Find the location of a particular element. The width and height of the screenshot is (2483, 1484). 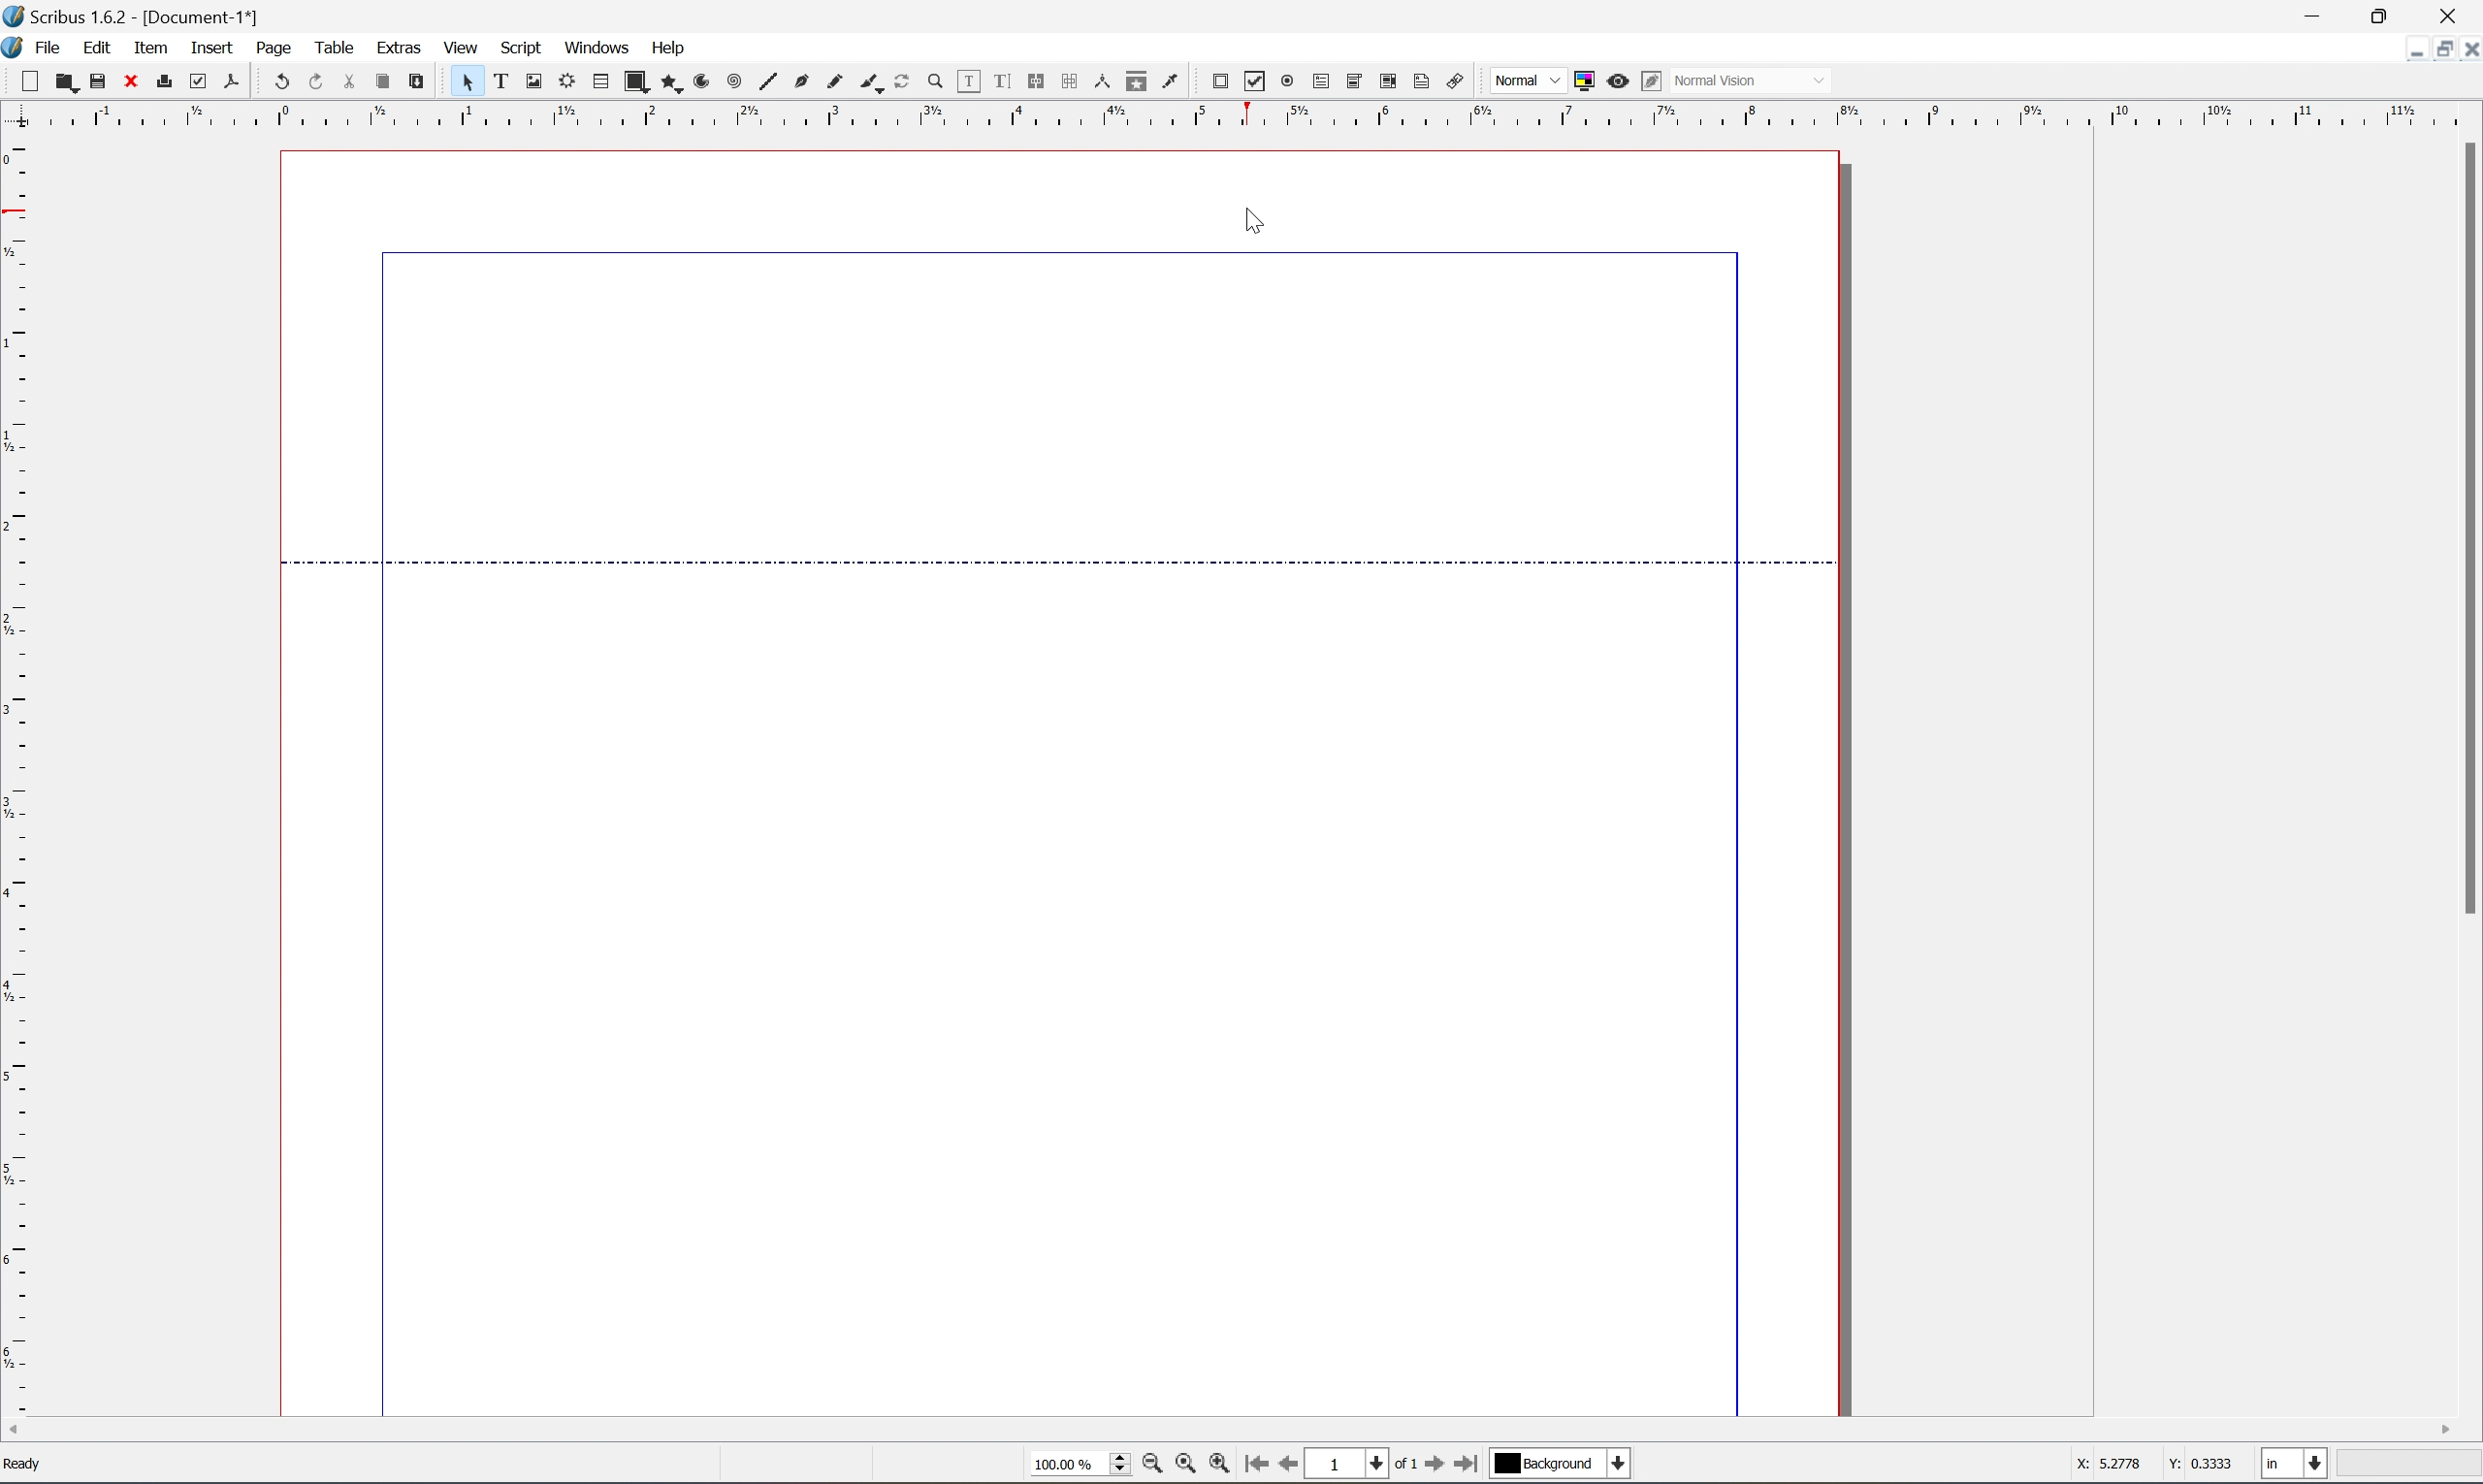

text frame is located at coordinates (500, 82).